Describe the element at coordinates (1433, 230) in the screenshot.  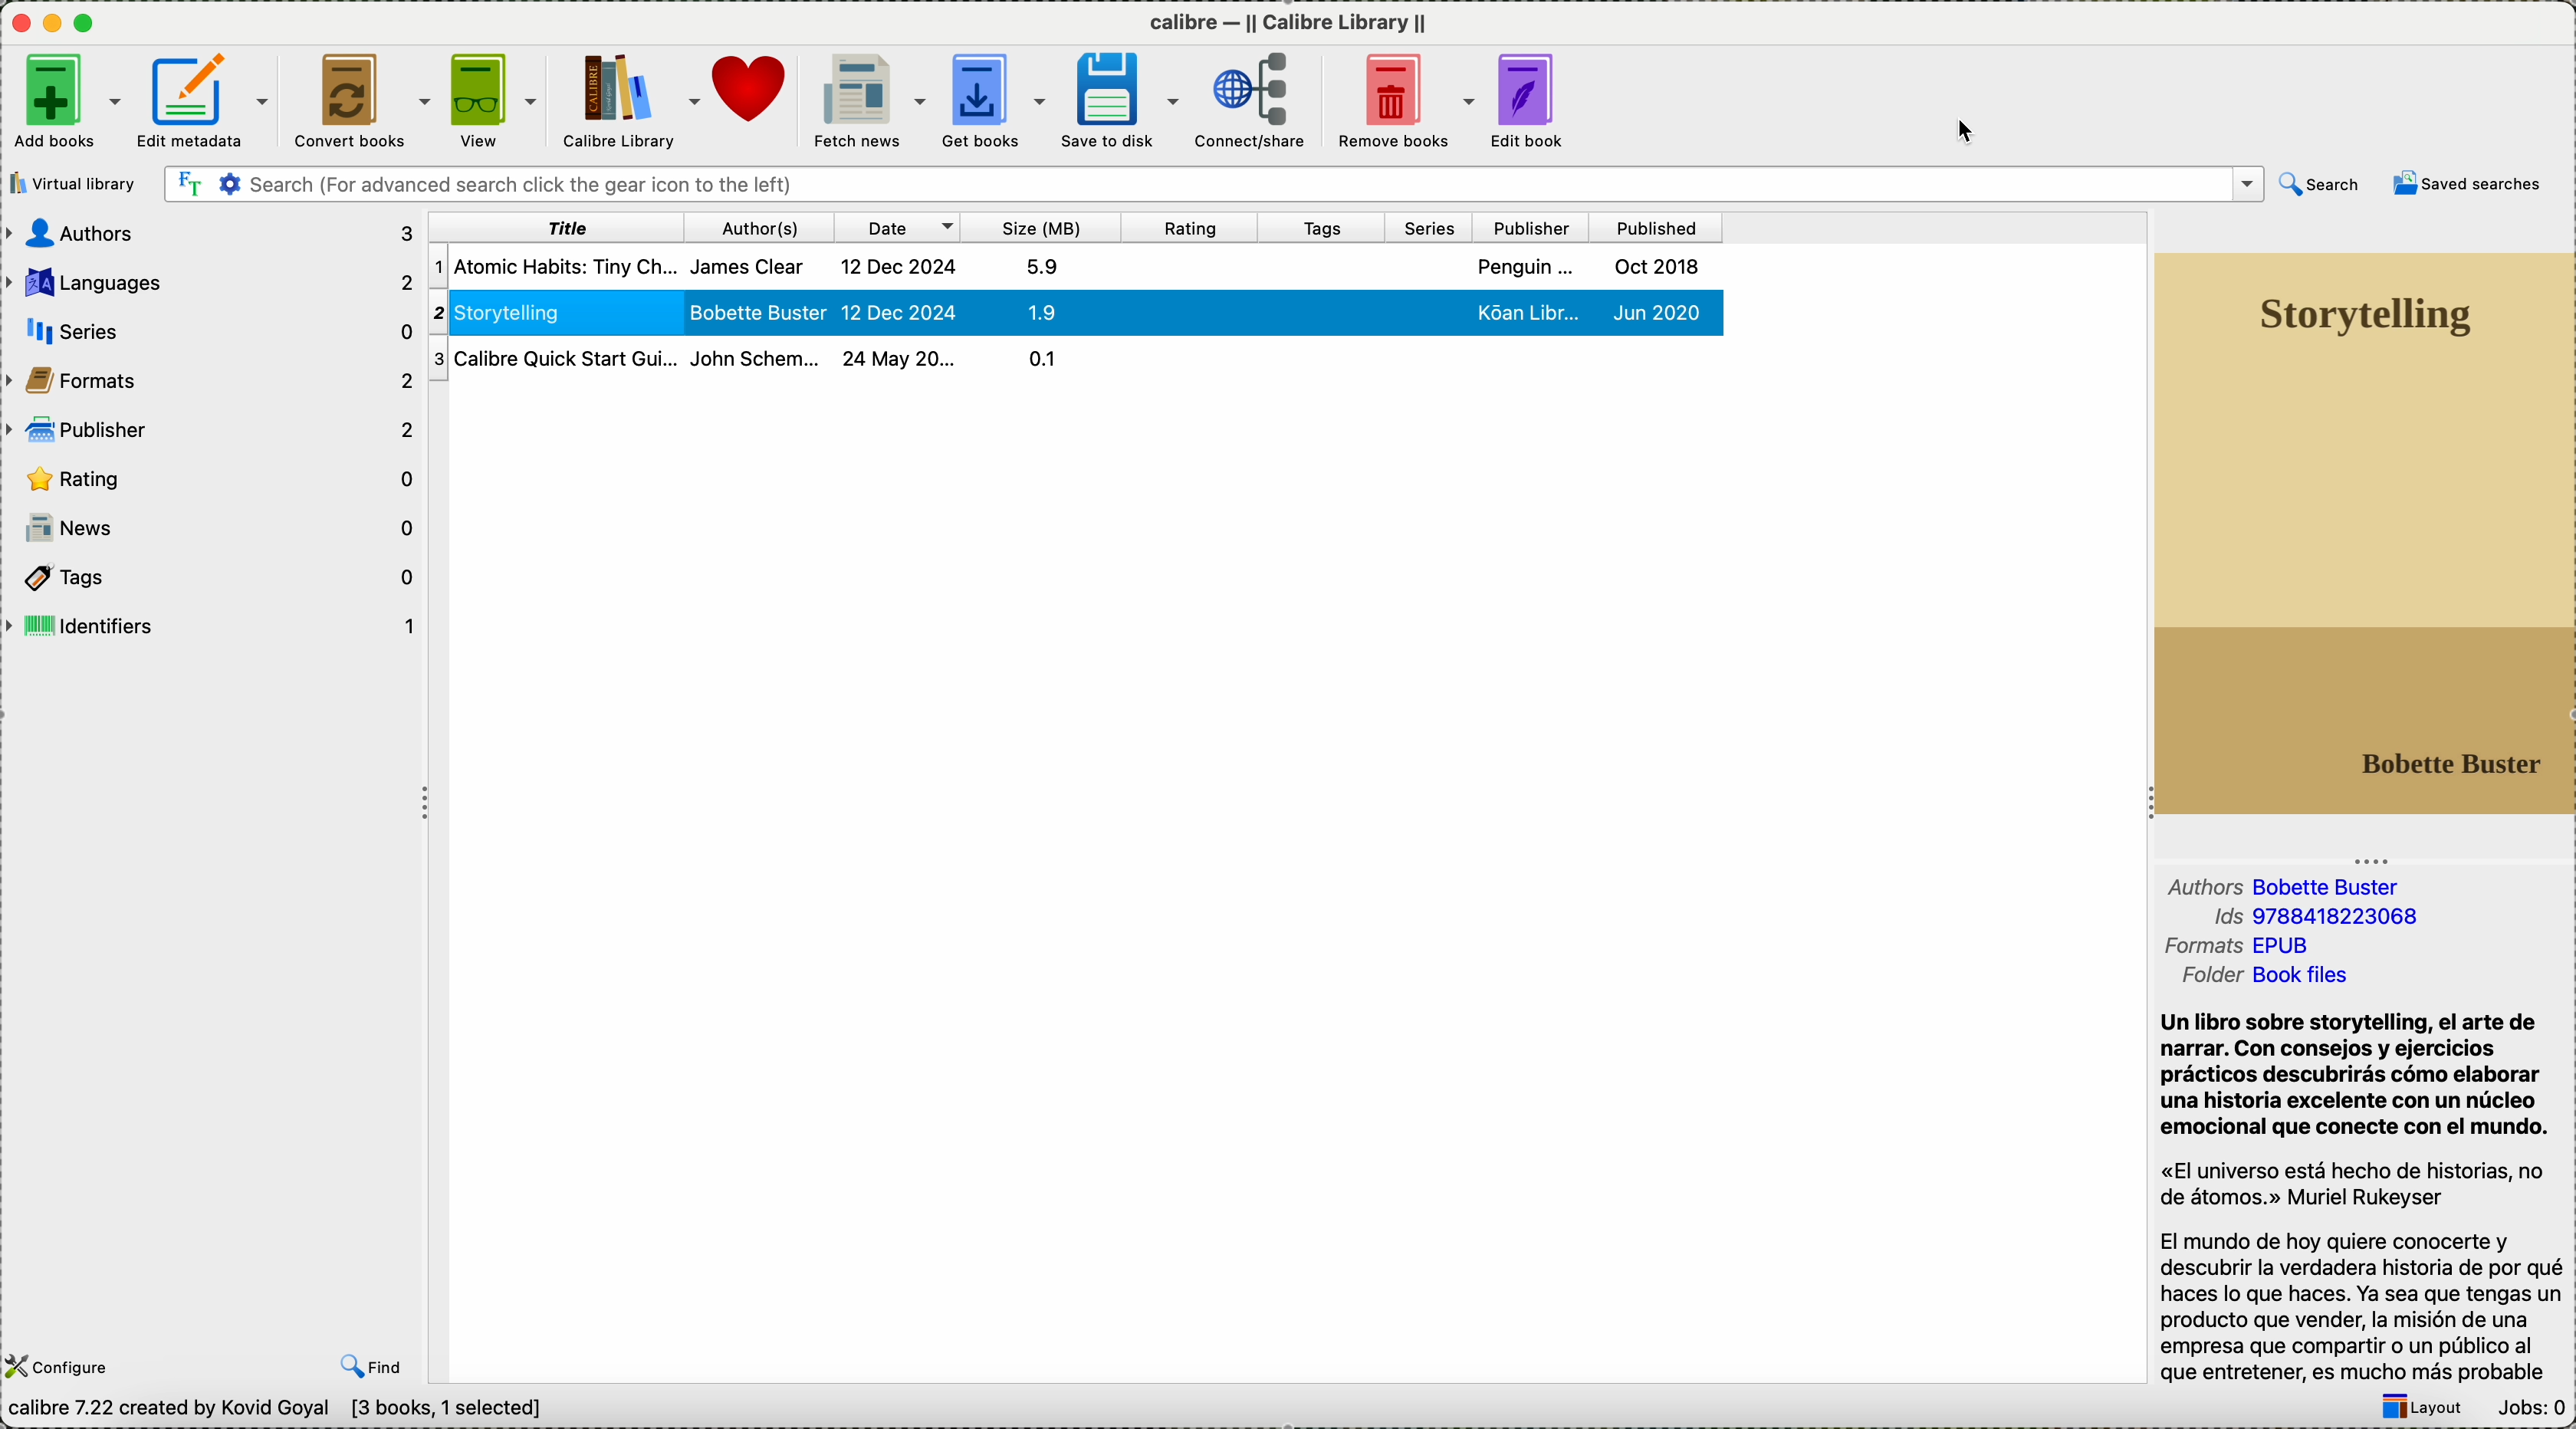
I see `series` at that location.